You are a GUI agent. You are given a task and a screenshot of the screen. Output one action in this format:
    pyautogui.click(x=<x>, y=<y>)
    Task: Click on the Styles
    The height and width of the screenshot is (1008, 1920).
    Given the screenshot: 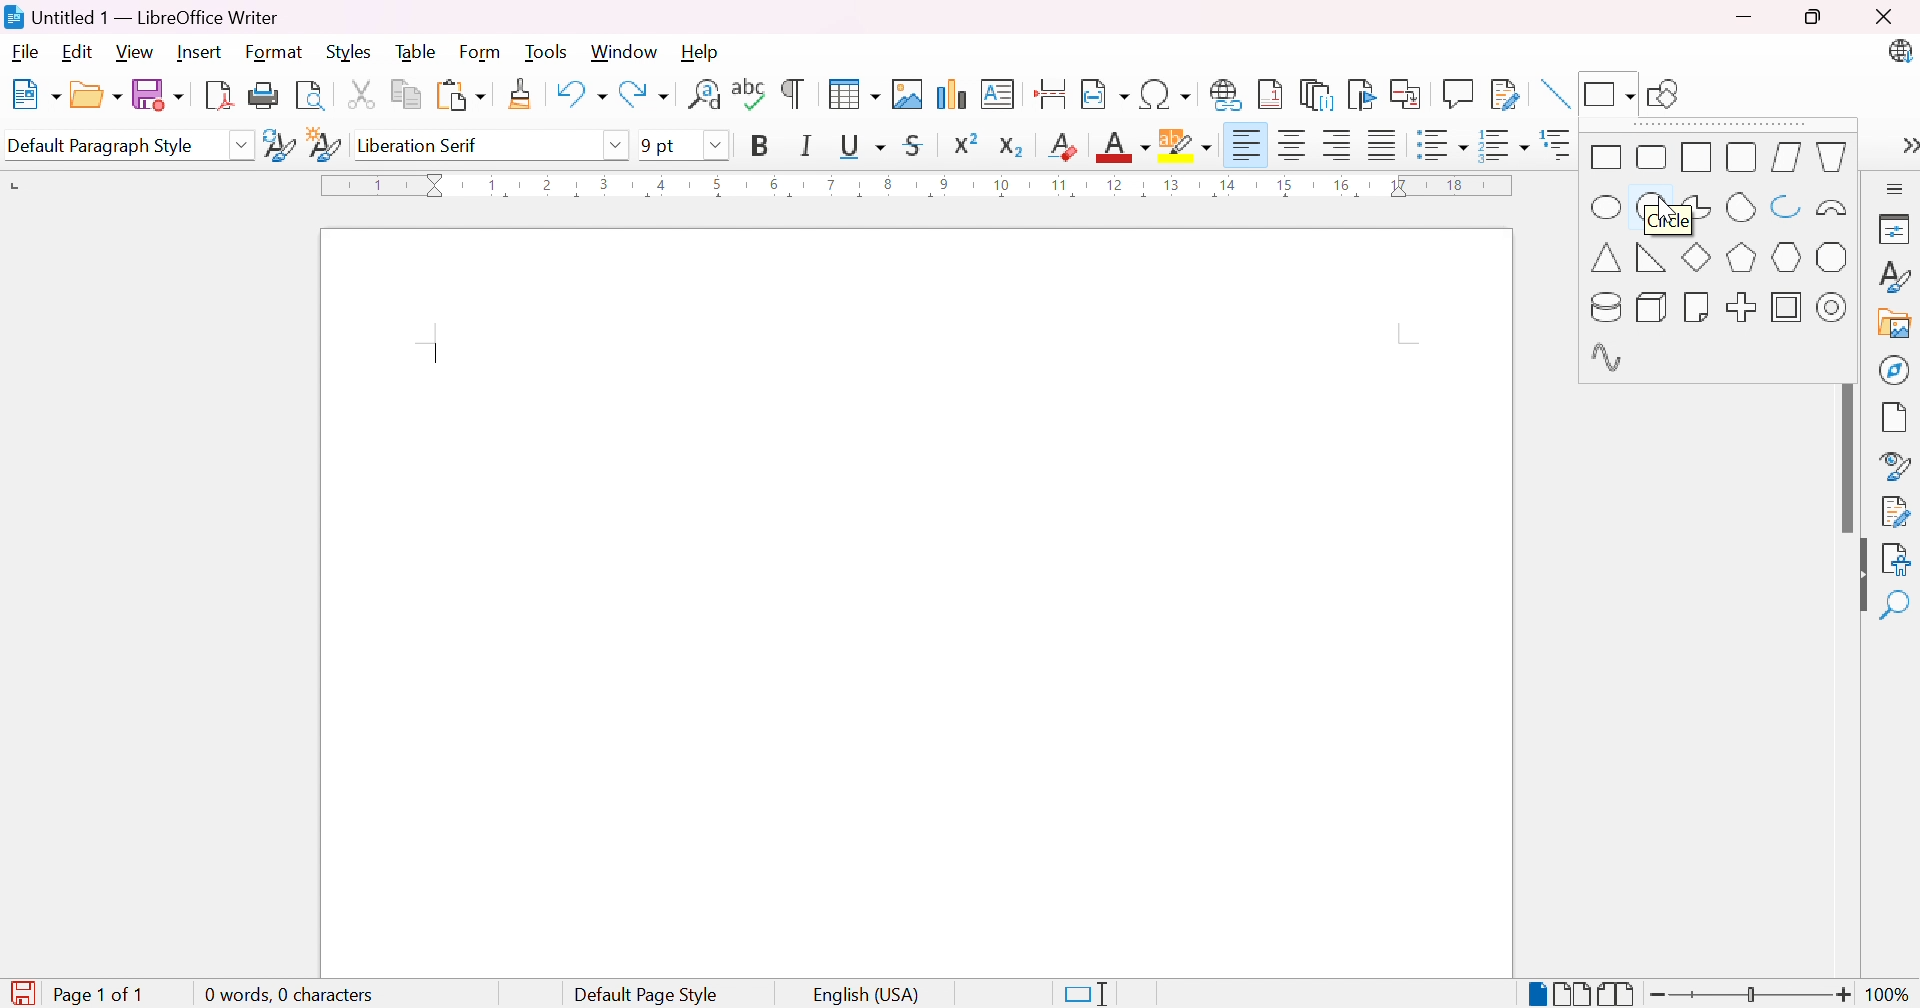 What is the action you would take?
    pyautogui.click(x=1897, y=278)
    